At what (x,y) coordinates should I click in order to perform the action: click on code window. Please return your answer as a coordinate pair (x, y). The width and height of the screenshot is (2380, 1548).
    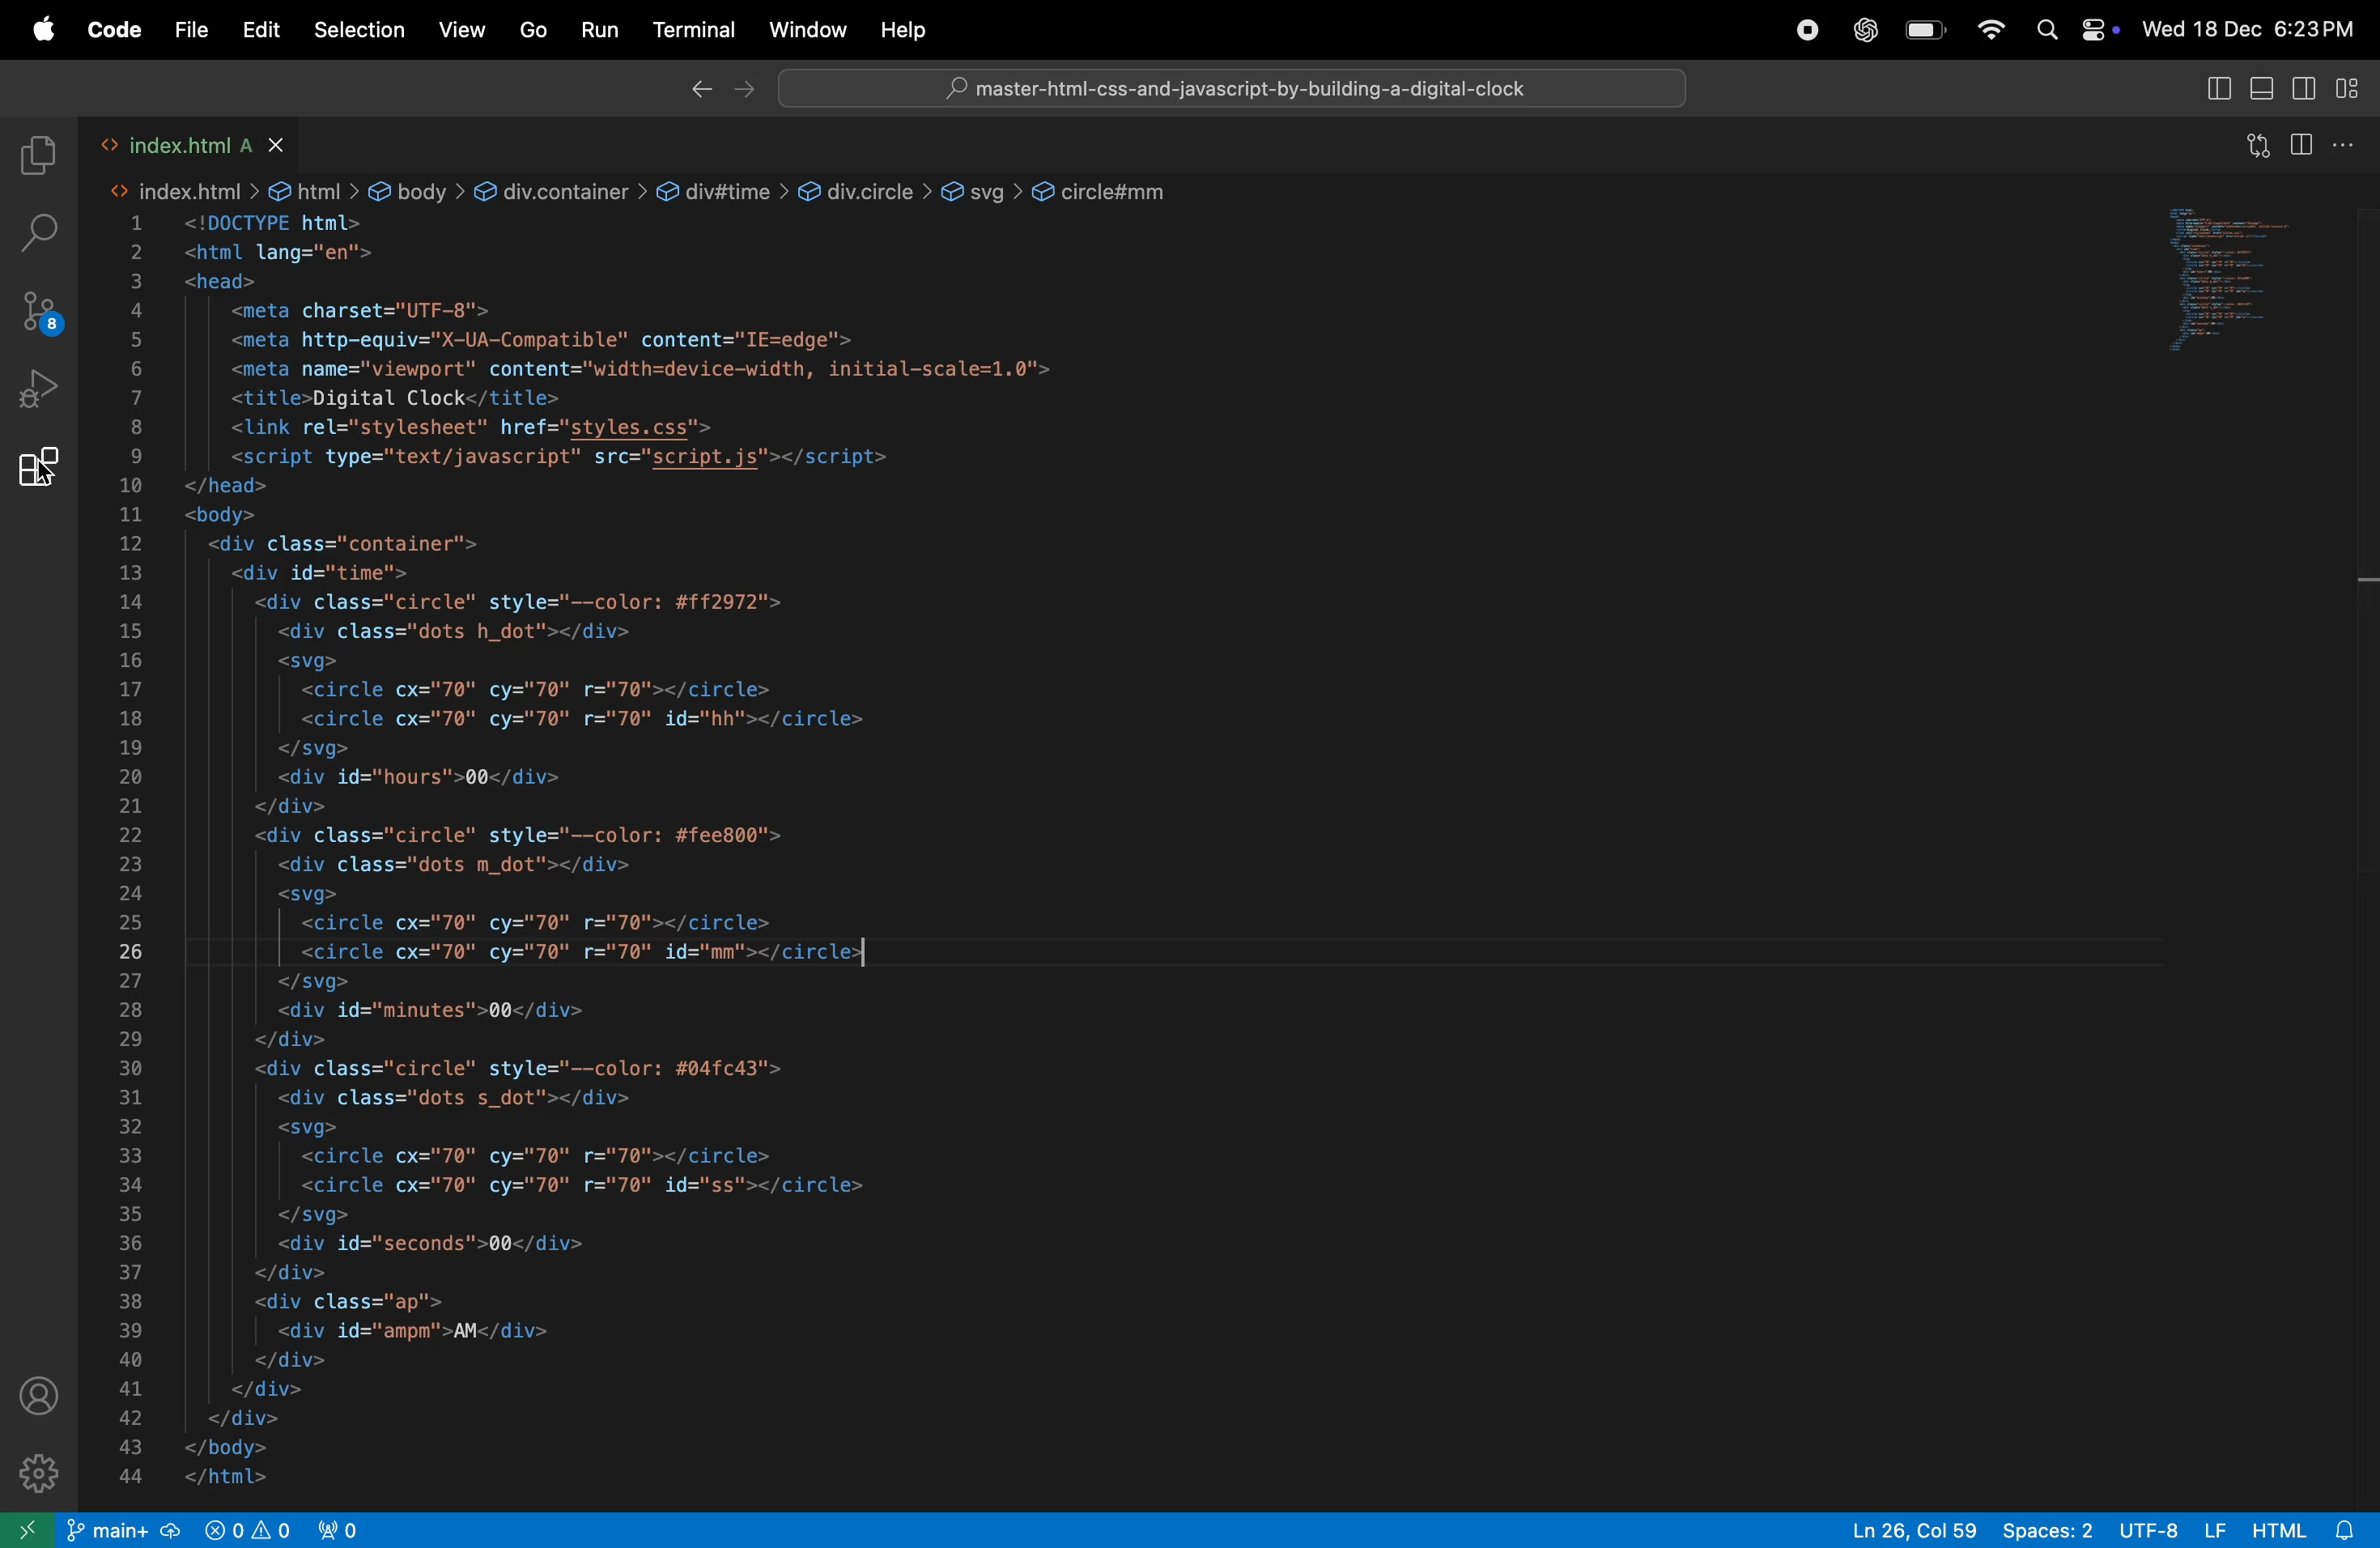
    Looking at the image, I should click on (2255, 275).